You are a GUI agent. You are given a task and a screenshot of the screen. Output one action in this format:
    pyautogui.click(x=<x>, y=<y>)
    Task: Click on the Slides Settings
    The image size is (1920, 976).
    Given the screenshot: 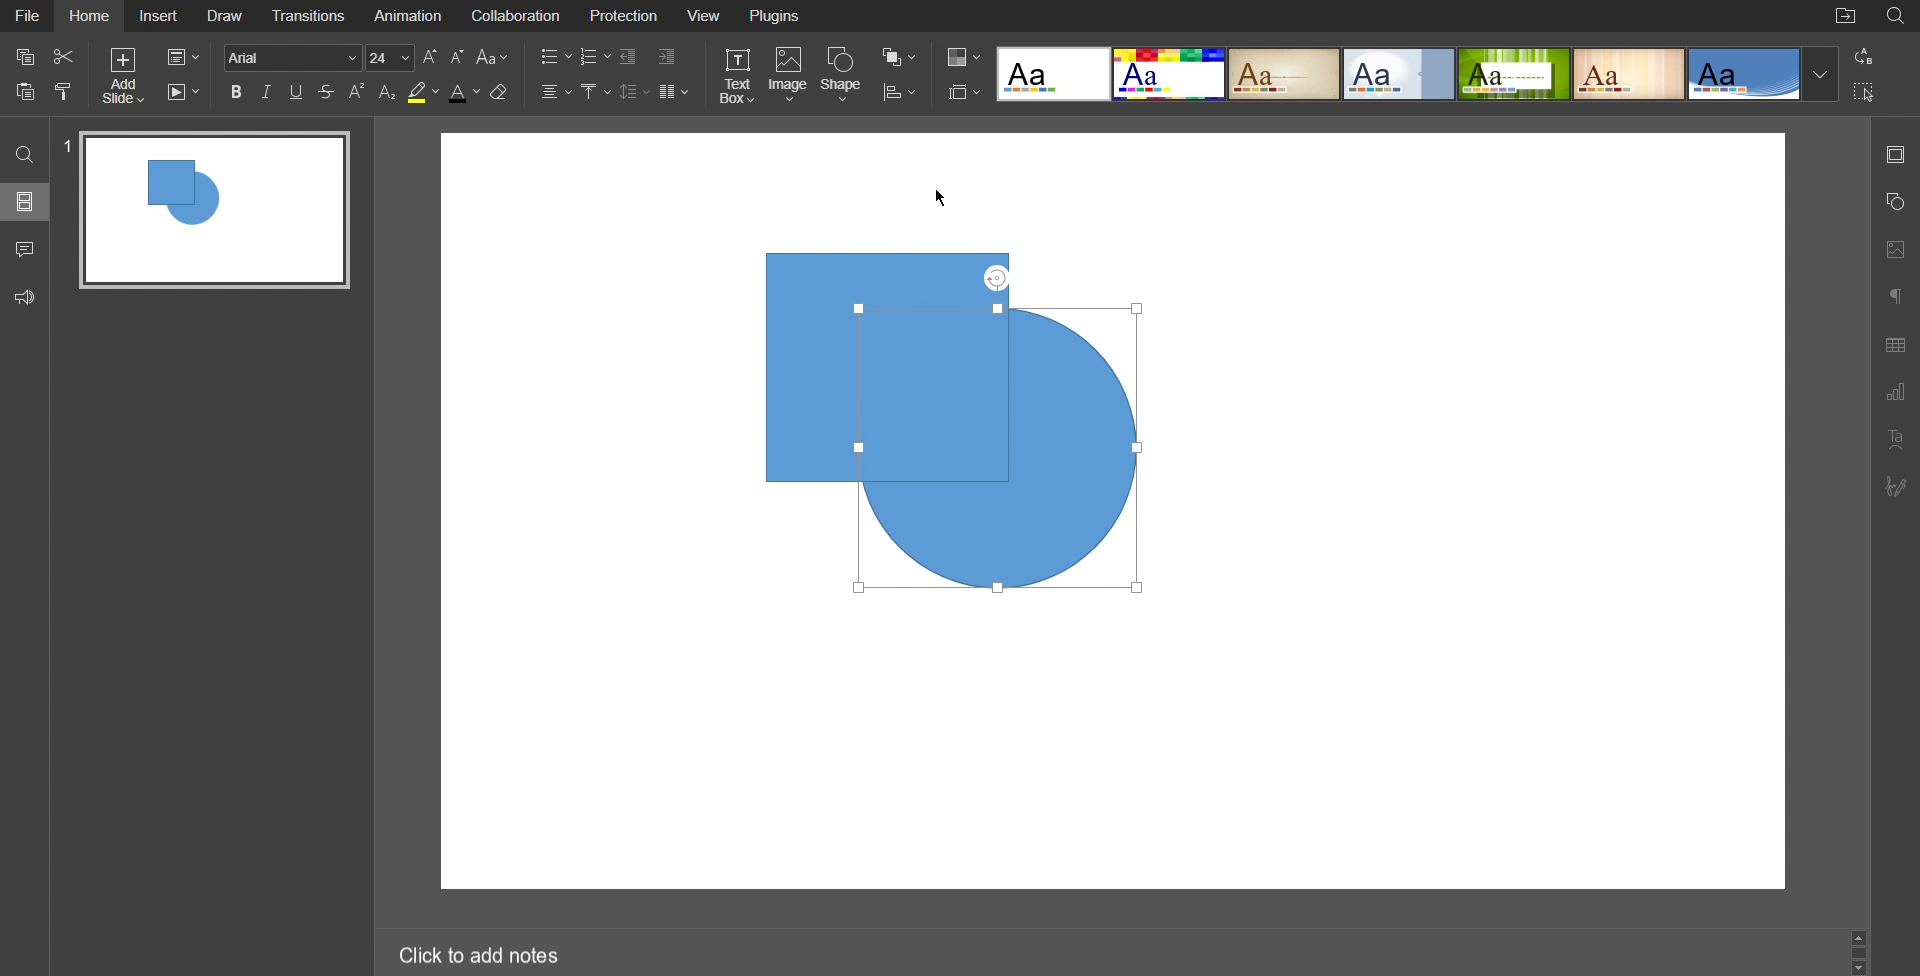 What is the action you would take?
    pyautogui.click(x=1897, y=155)
    